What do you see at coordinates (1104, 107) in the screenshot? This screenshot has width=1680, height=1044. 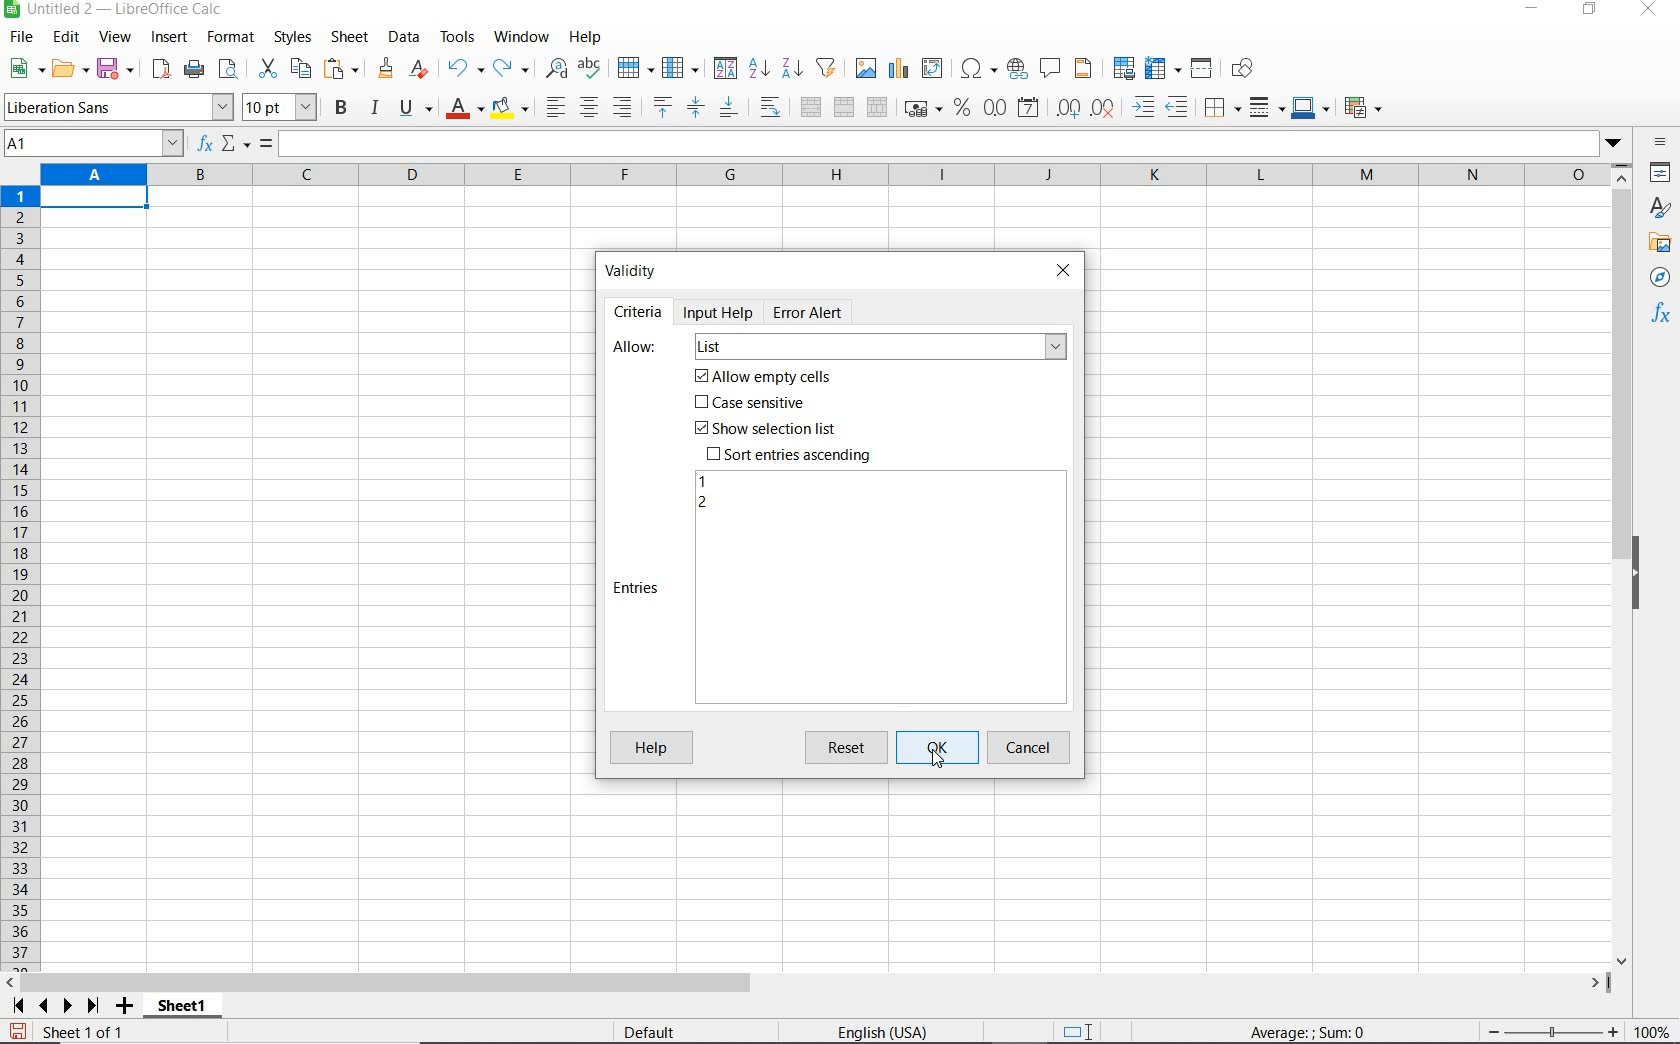 I see `delete decimal place` at bounding box center [1104, 107].